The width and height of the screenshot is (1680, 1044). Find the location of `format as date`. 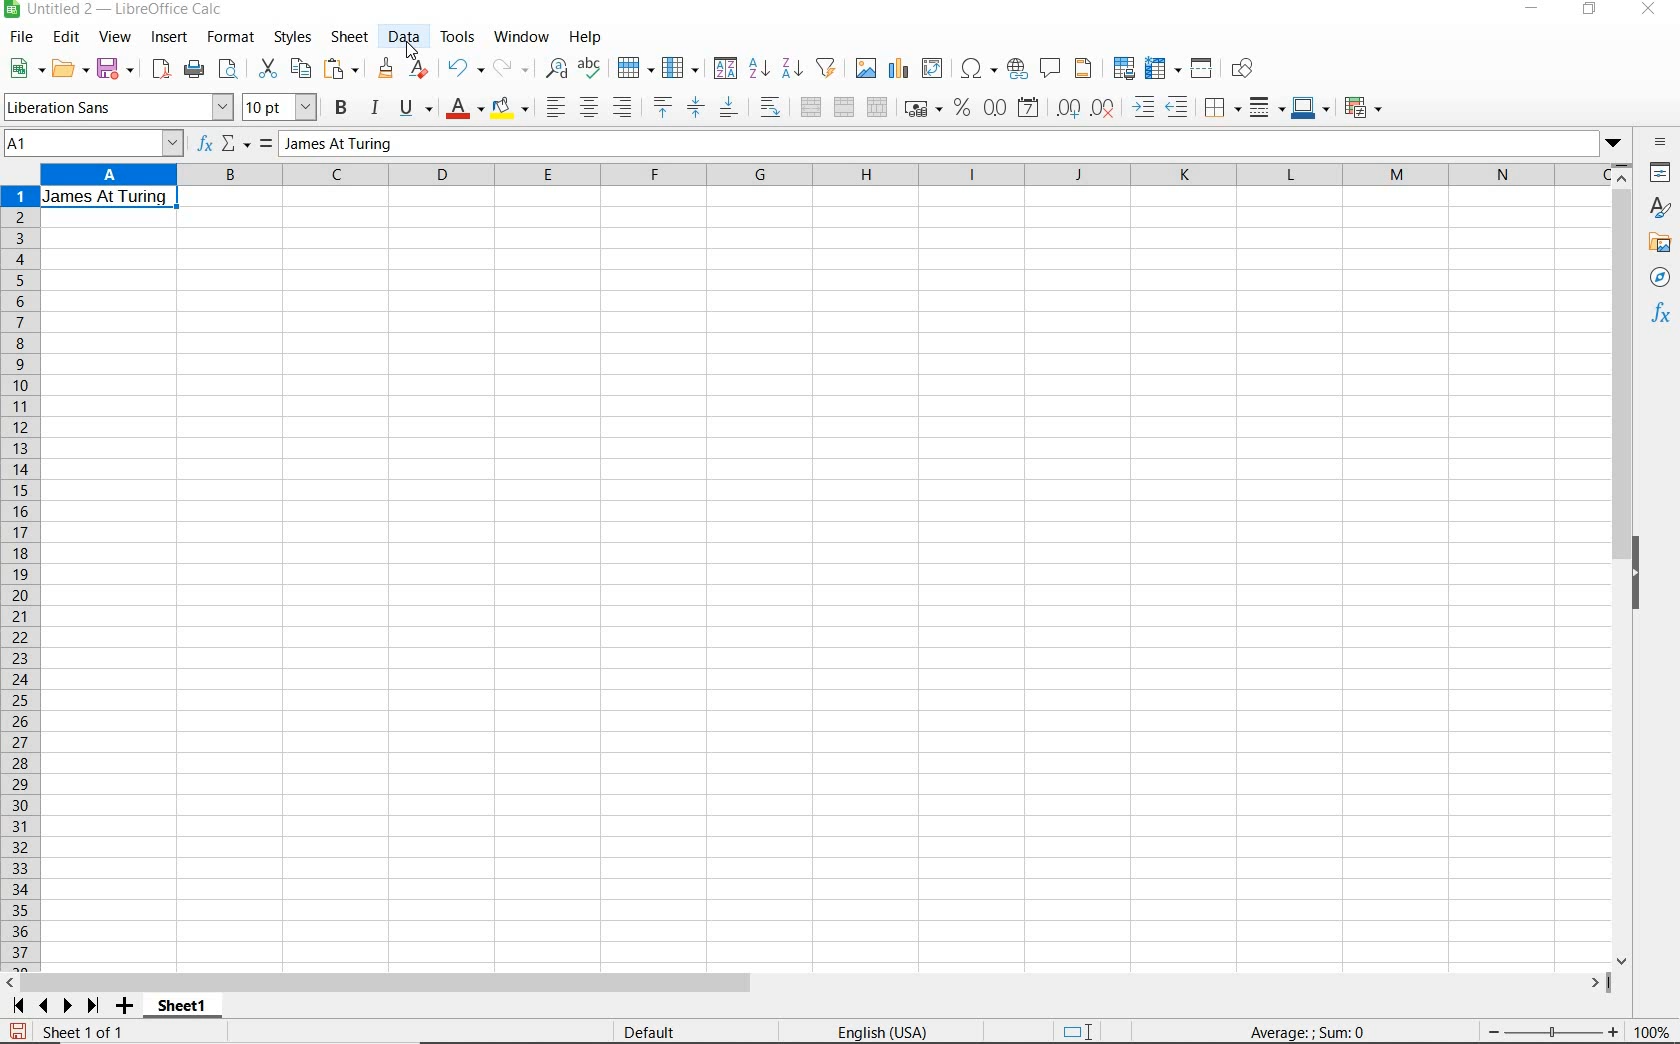

format as date is located at coordinates (1030, 110).